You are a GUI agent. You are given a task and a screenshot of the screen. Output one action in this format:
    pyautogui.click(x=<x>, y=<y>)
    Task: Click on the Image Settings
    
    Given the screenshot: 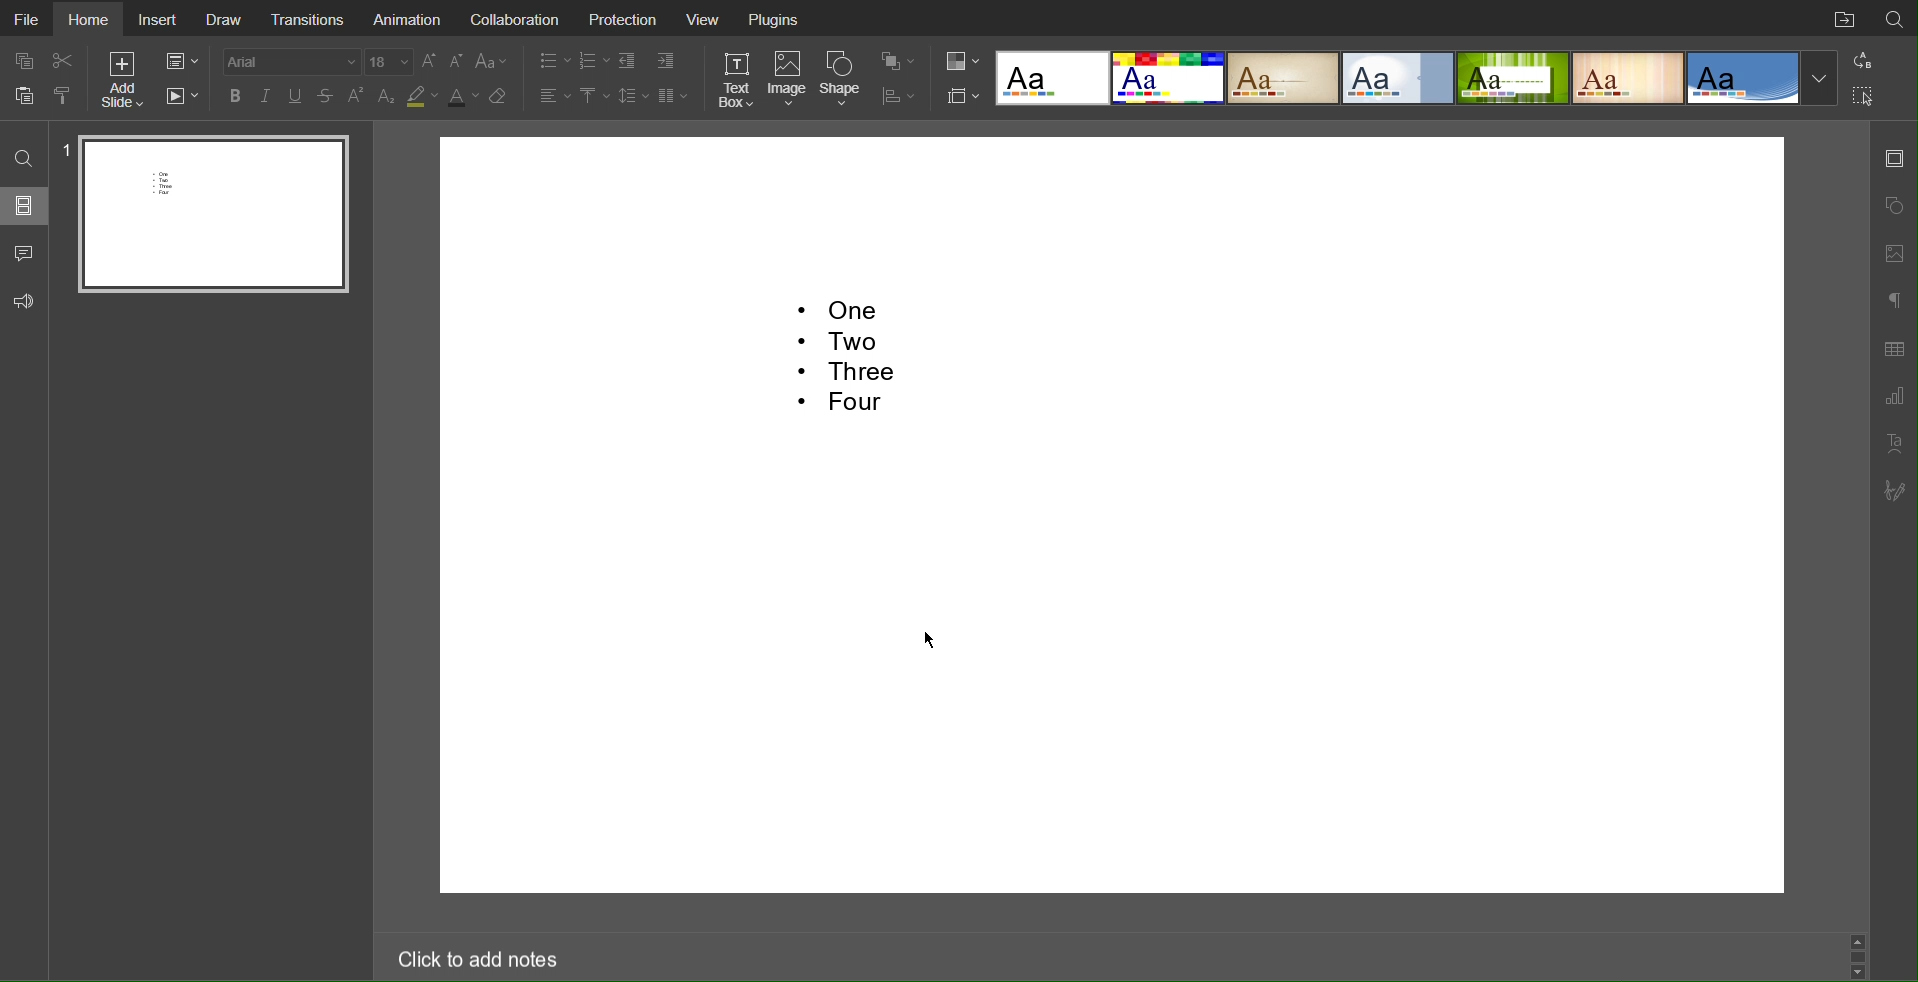 What is the action you would take?
    pyautogui.click(x=1892, y=253)
    